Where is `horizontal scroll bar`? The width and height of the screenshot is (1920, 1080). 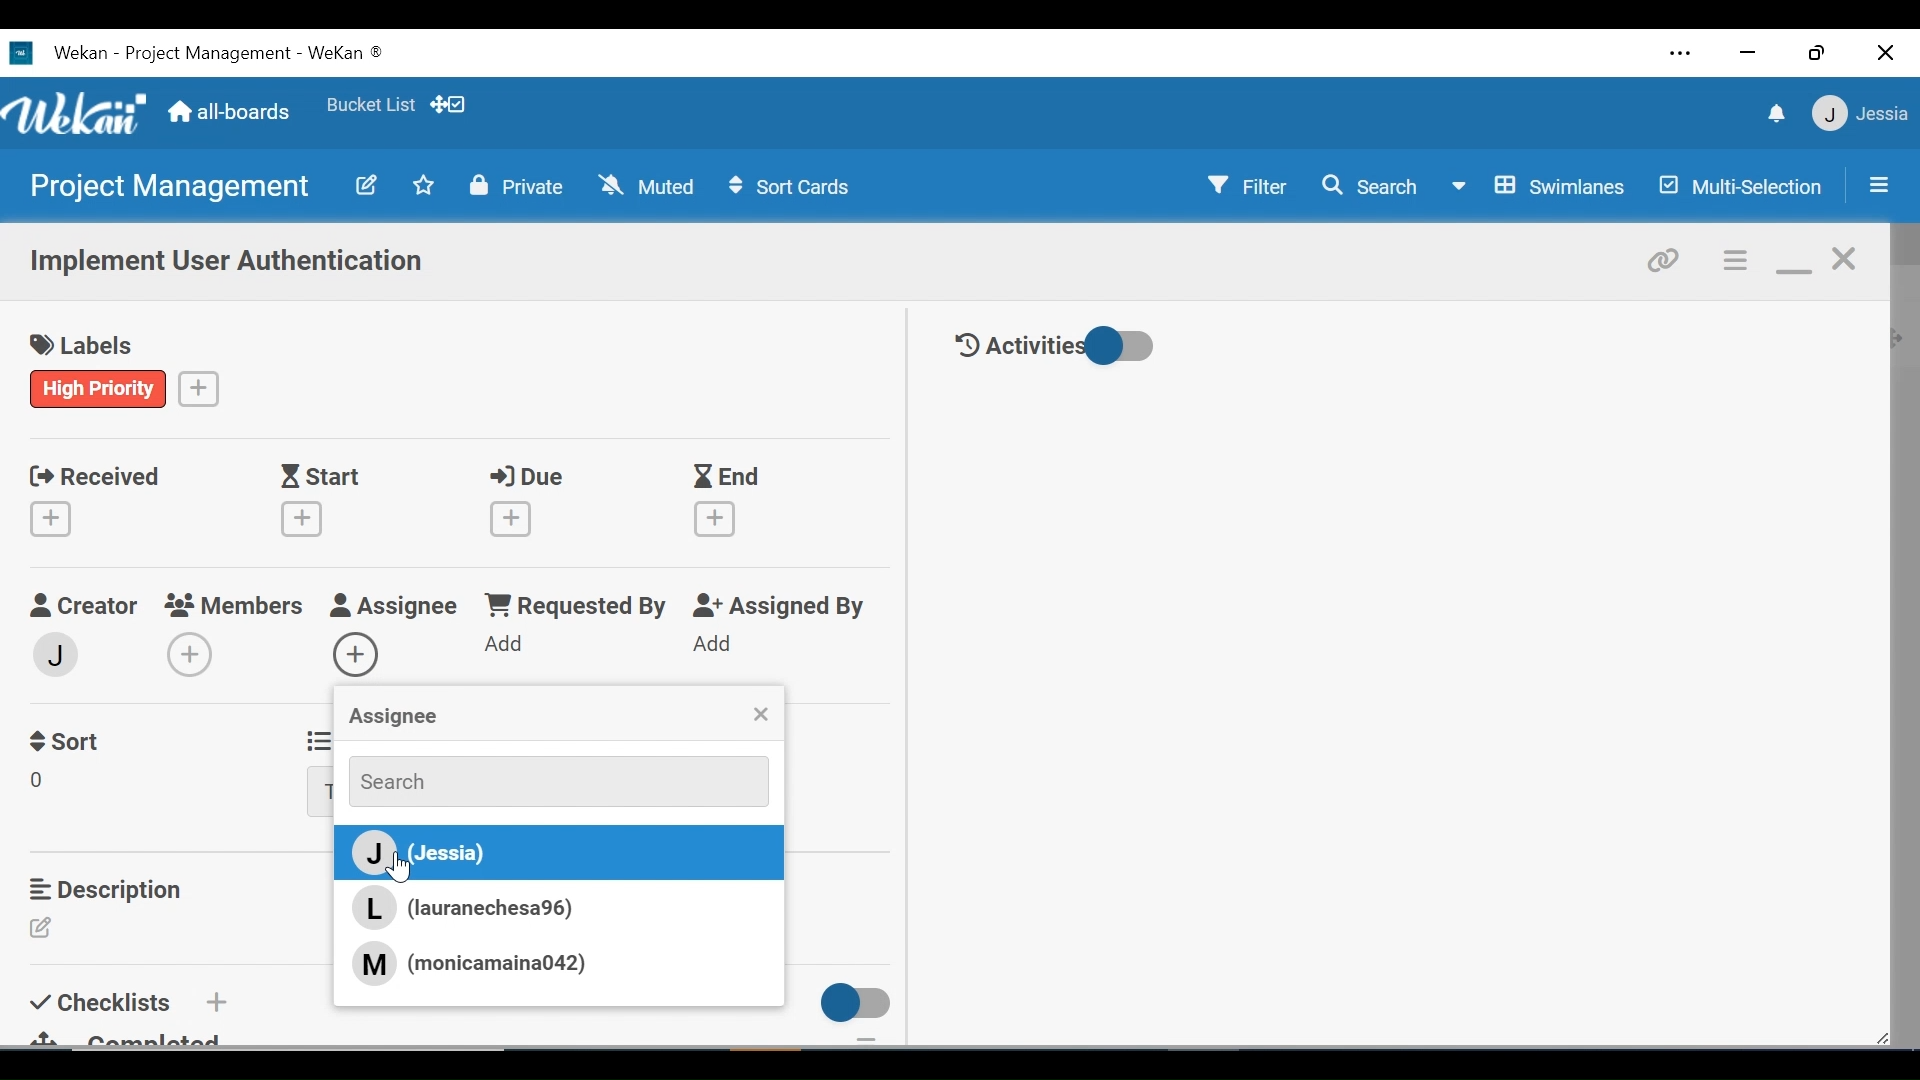 horizontal scroll bar is located at coordinates (348, 1060).